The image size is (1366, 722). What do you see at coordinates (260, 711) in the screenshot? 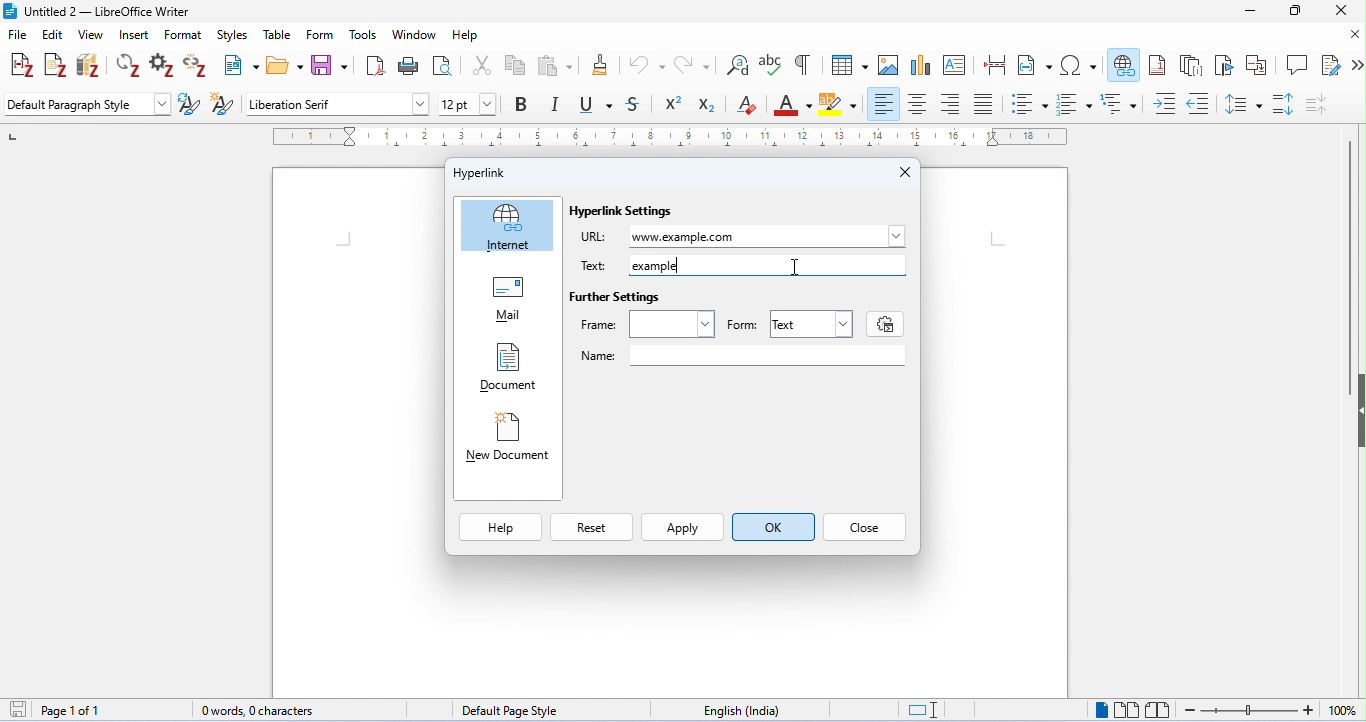
I see `0 words, 0 characters` at bounding box center [260, 711].